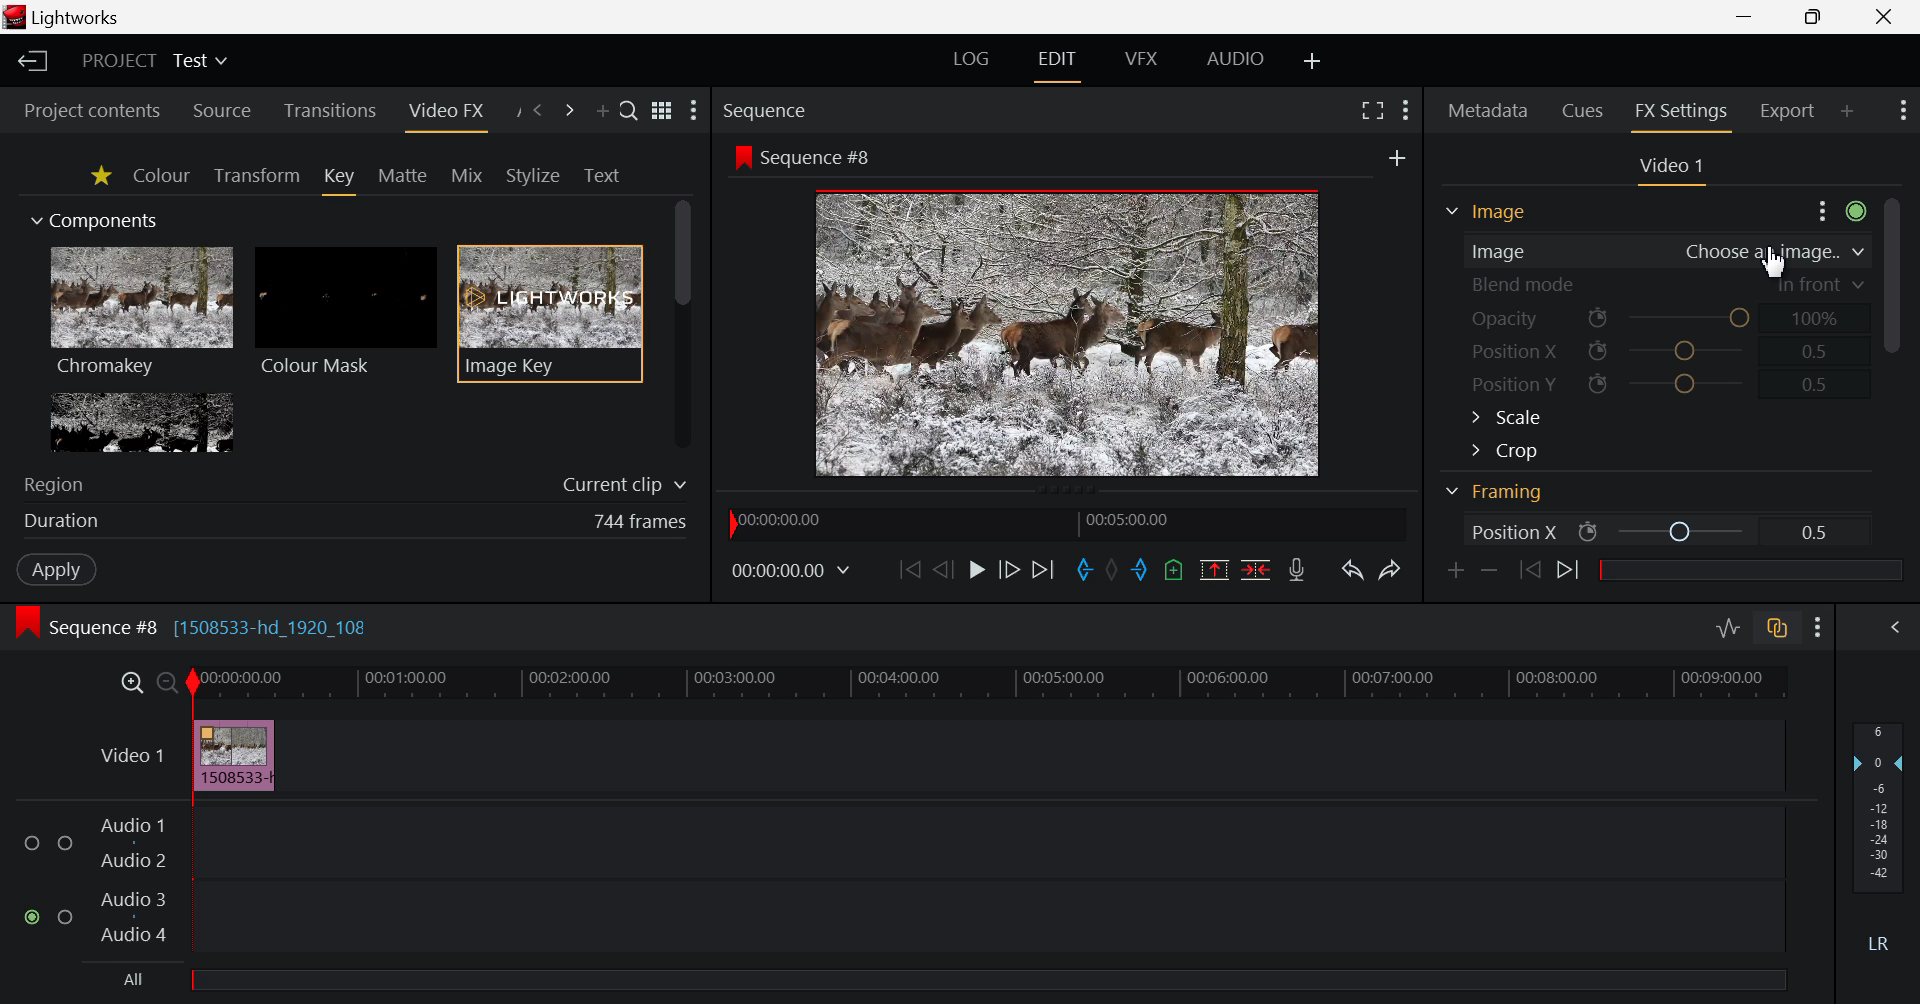 This screenshot has width=1920, height=1004. I want to click on Position X, so click(1507, 530).